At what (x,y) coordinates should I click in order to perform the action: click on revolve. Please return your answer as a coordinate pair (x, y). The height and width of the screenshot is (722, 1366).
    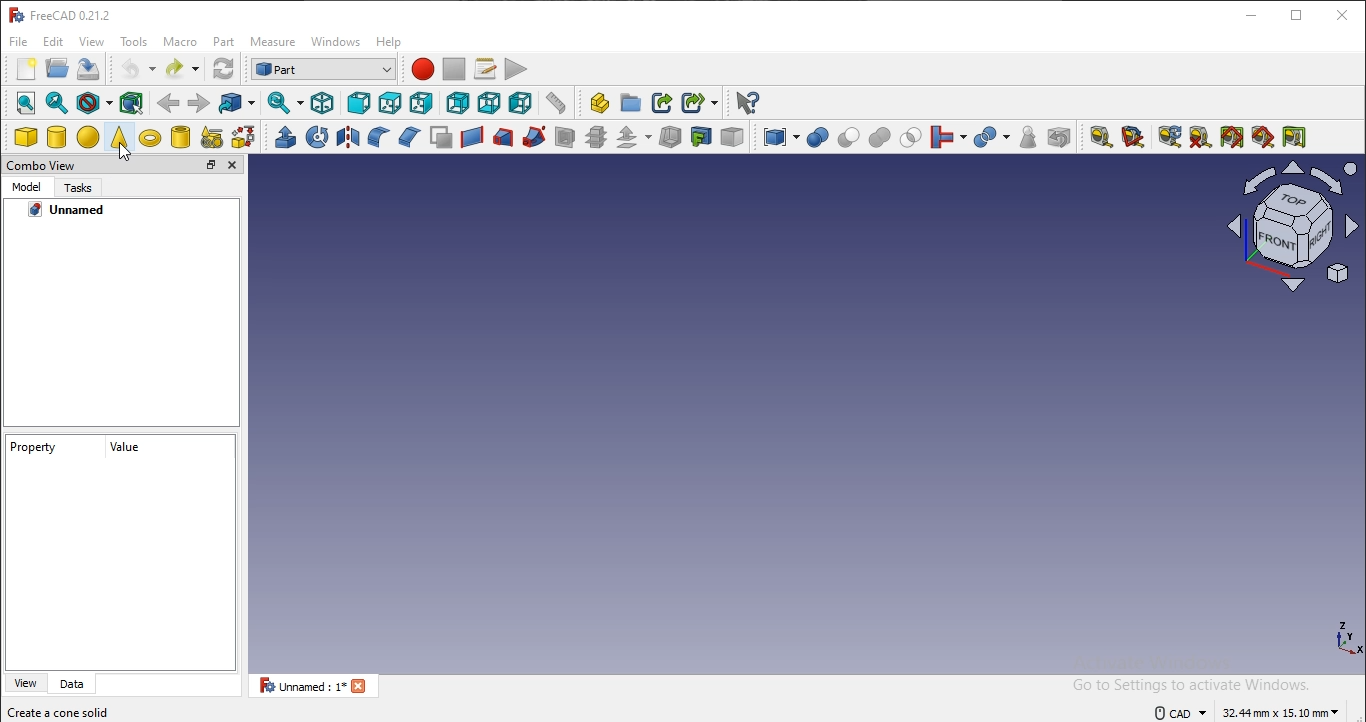
    Looking at the image, I should click on (315, 138).